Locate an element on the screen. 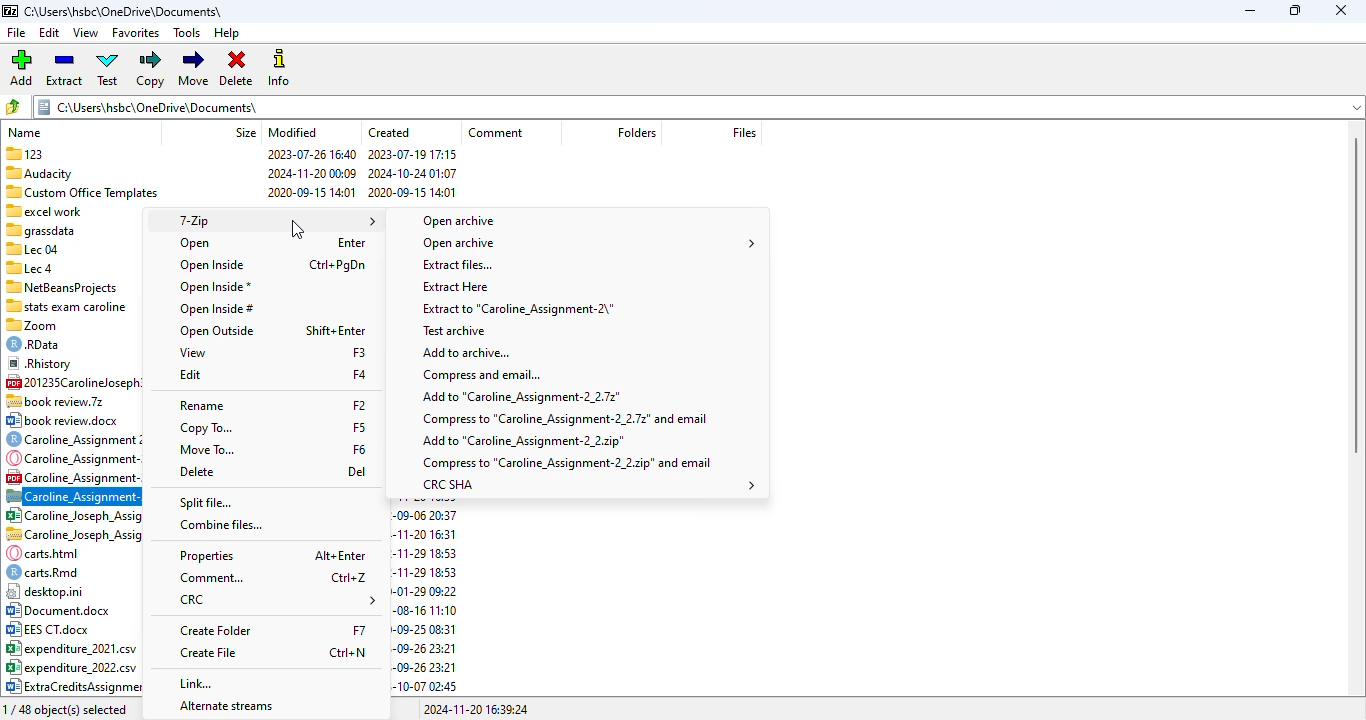  size is located at coordinates (243, 132).